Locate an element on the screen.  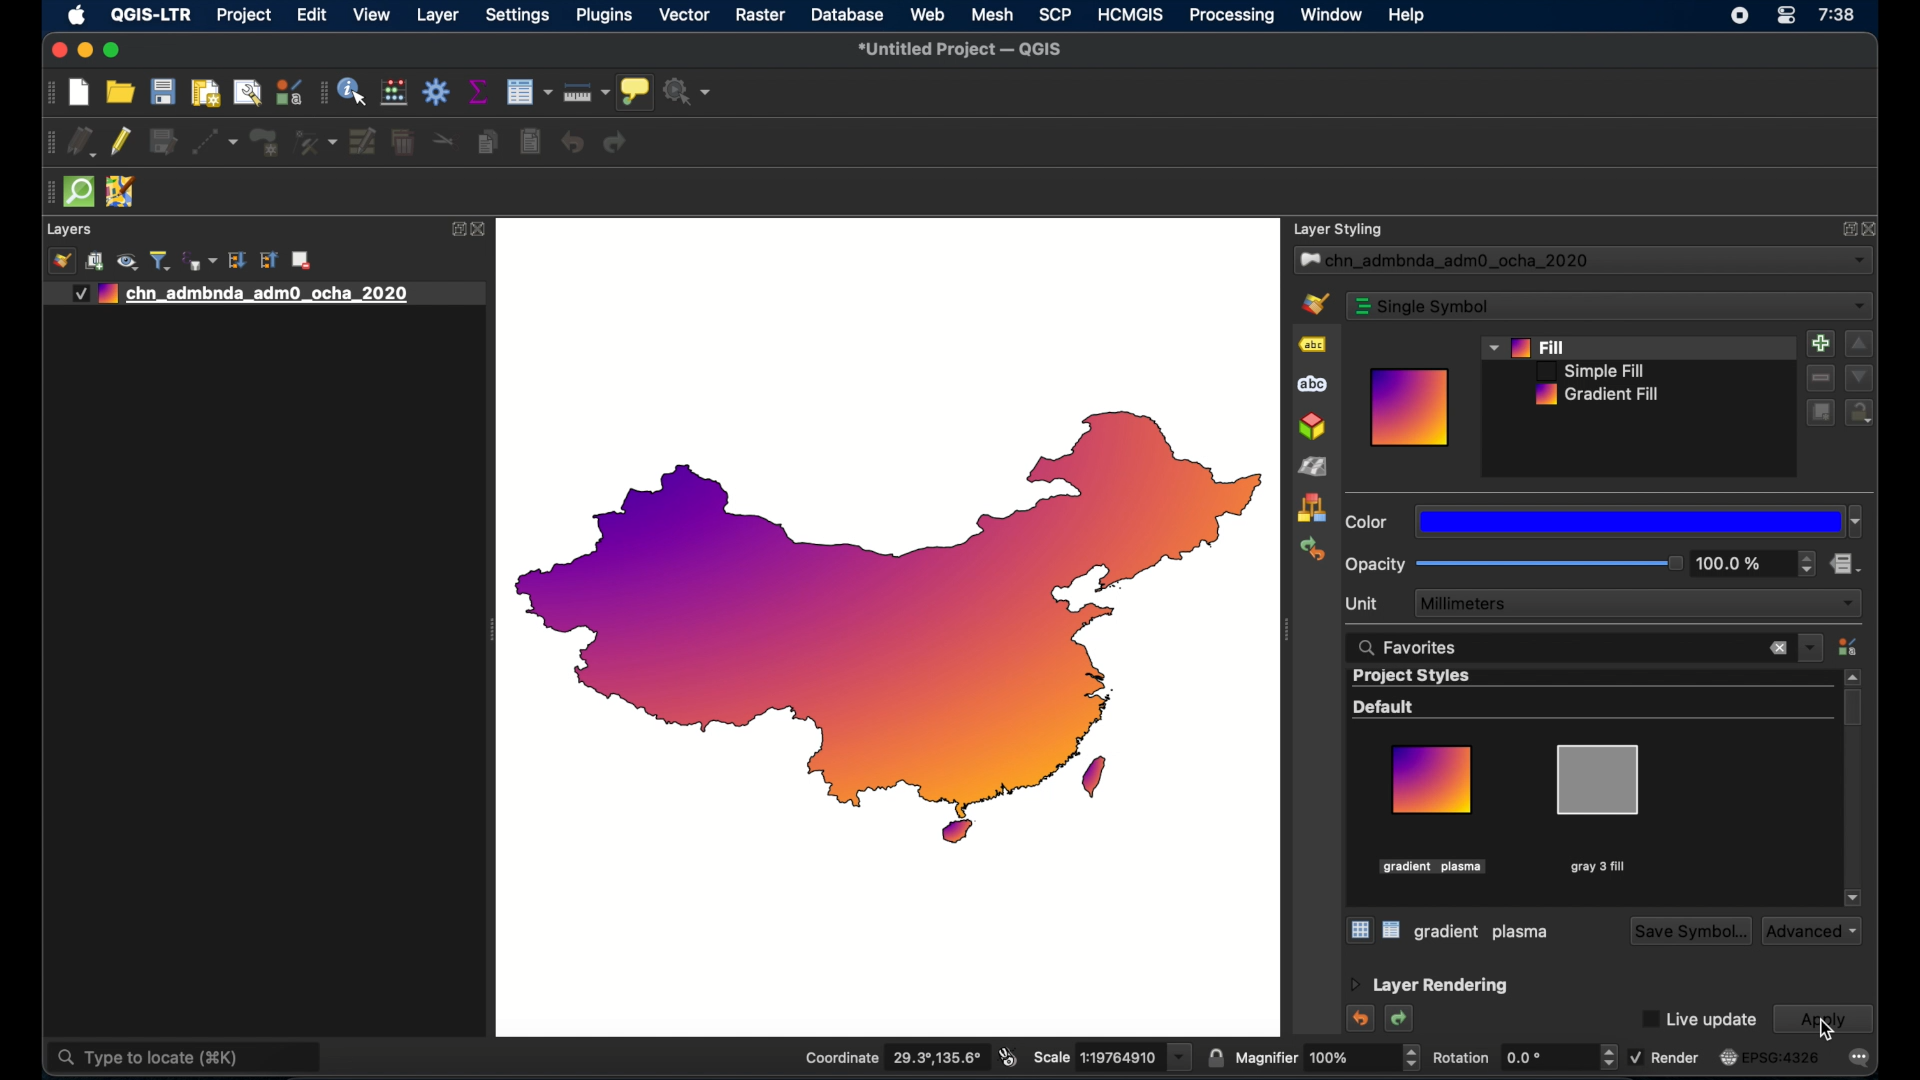
window is located at coordinates (1333, 14).